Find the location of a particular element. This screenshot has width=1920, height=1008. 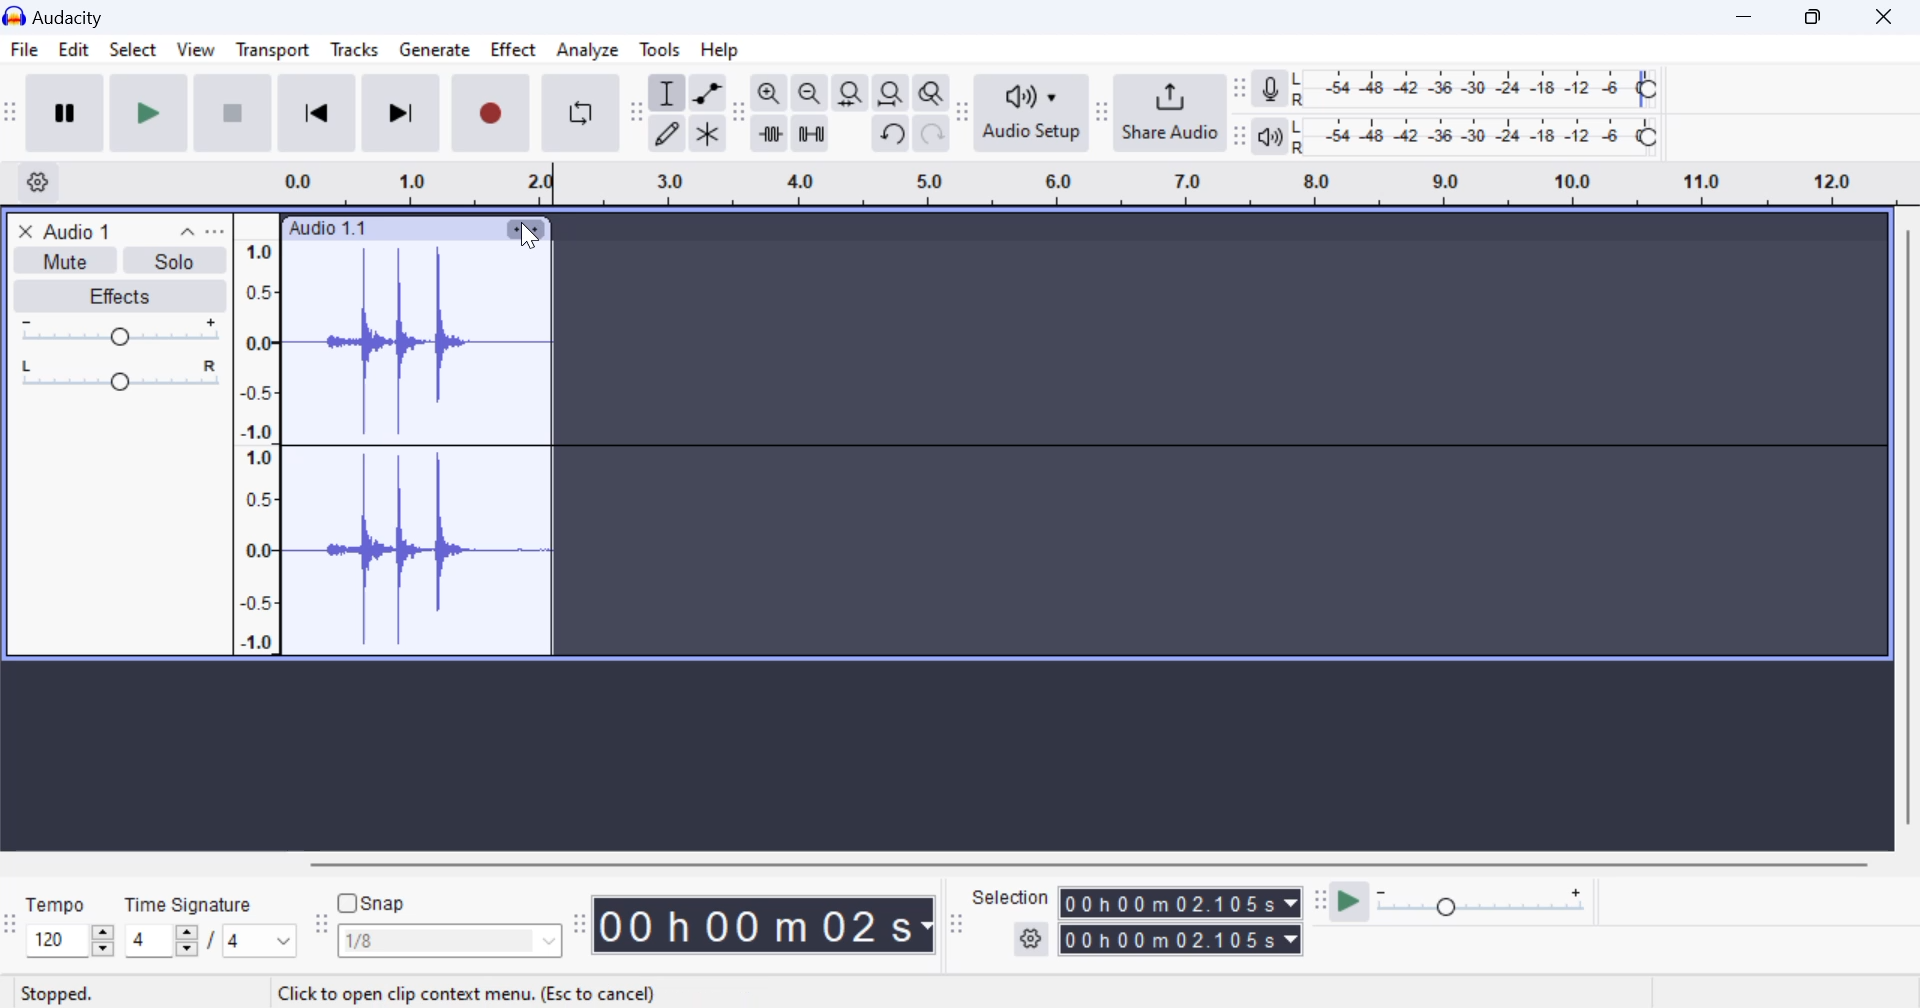

Playback Speed is located at coordinates (1493, 904).